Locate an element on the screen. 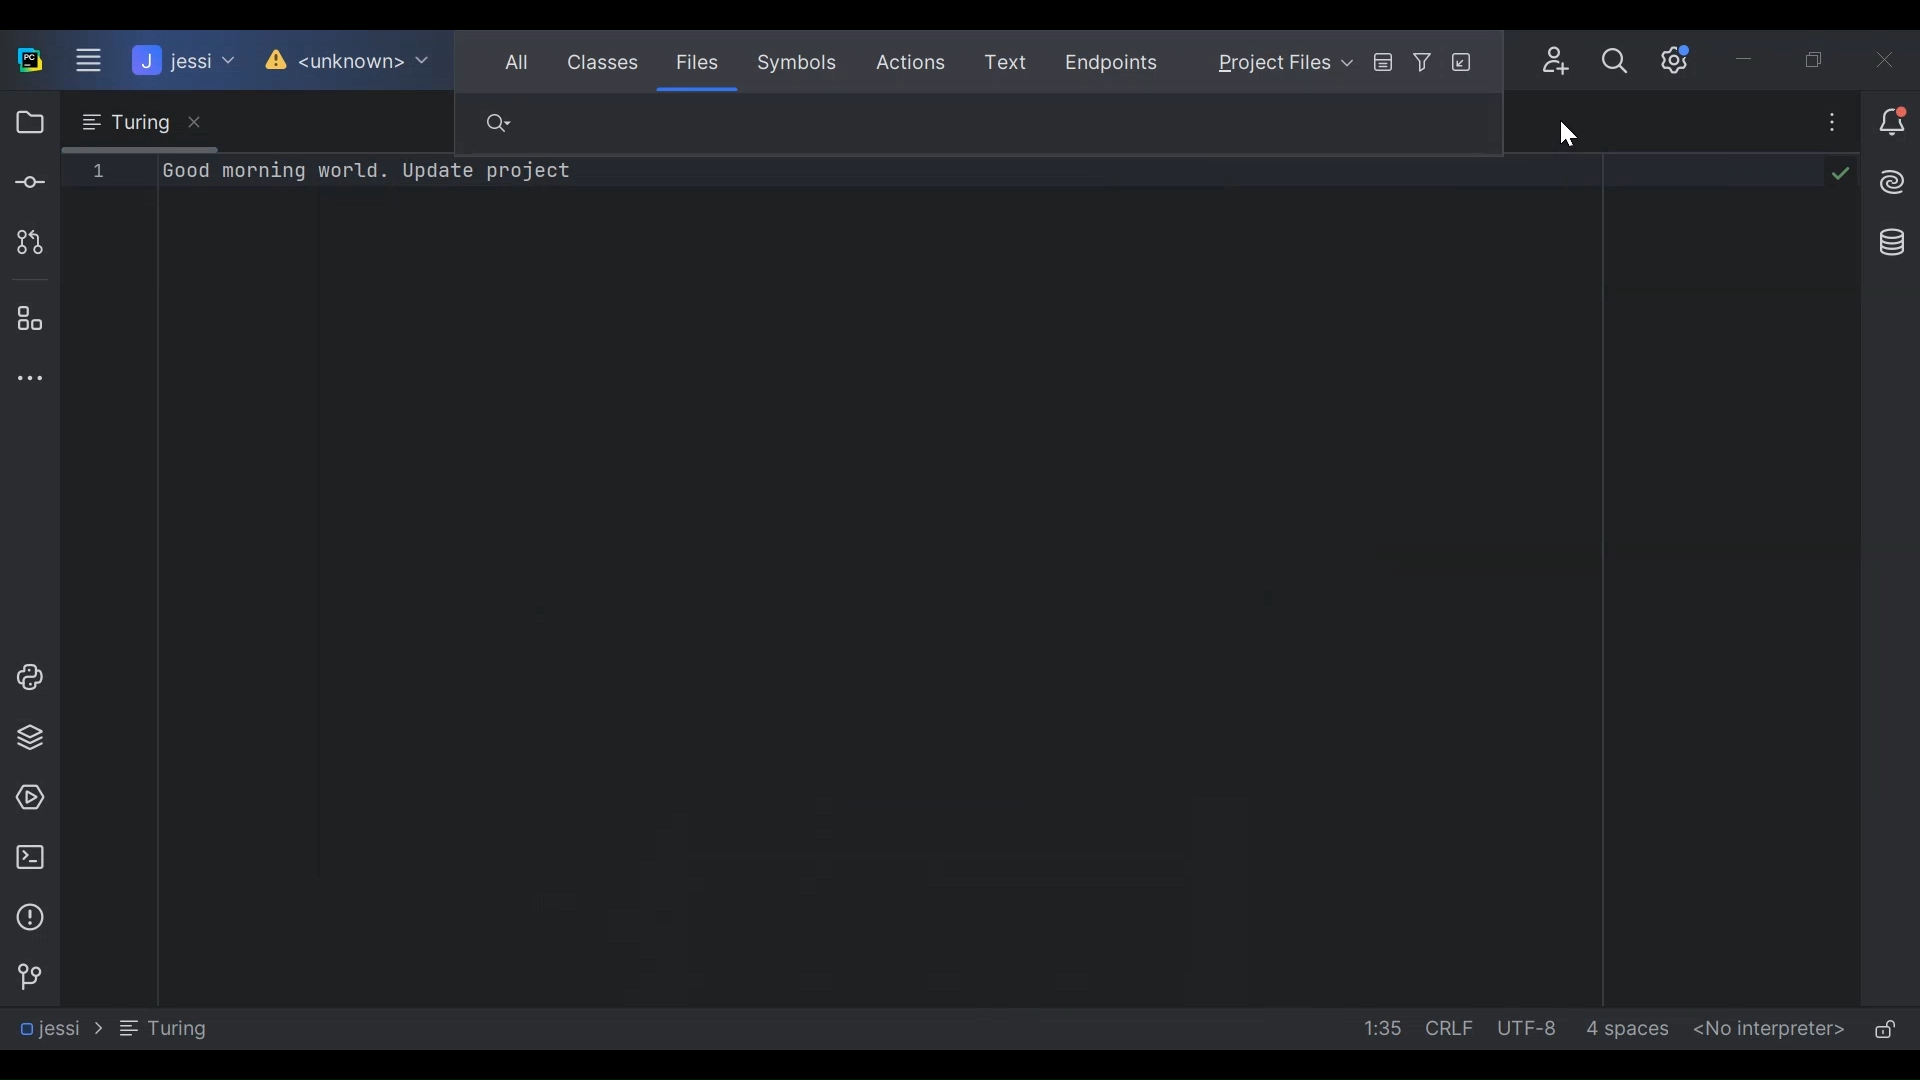 The width and height of the screenshot is (1920, 1080). 1:35 is located at coordinates (1376, 1030).